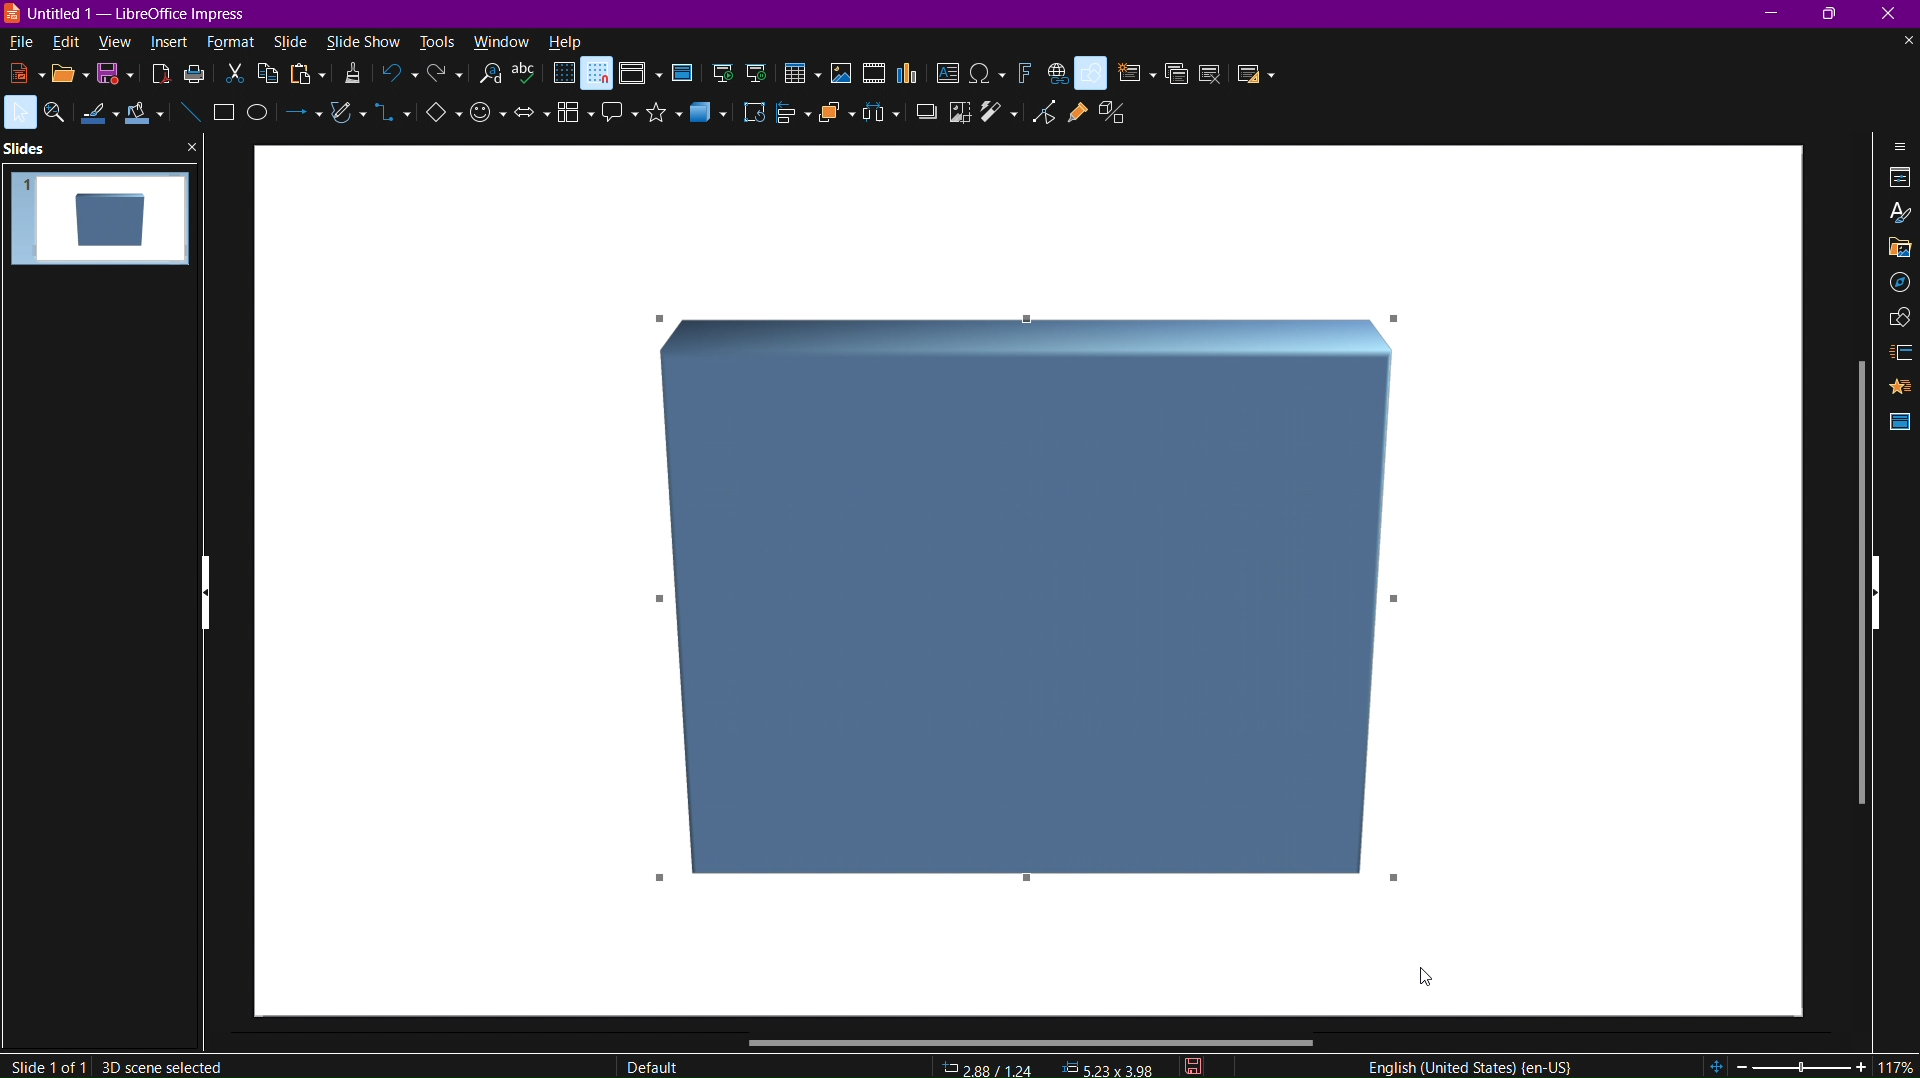 The image size is (1920, 1078). What do you see at coordinates (56, 114) in the screenshot?
I see `Zoom` at bounding box center [56, 114].